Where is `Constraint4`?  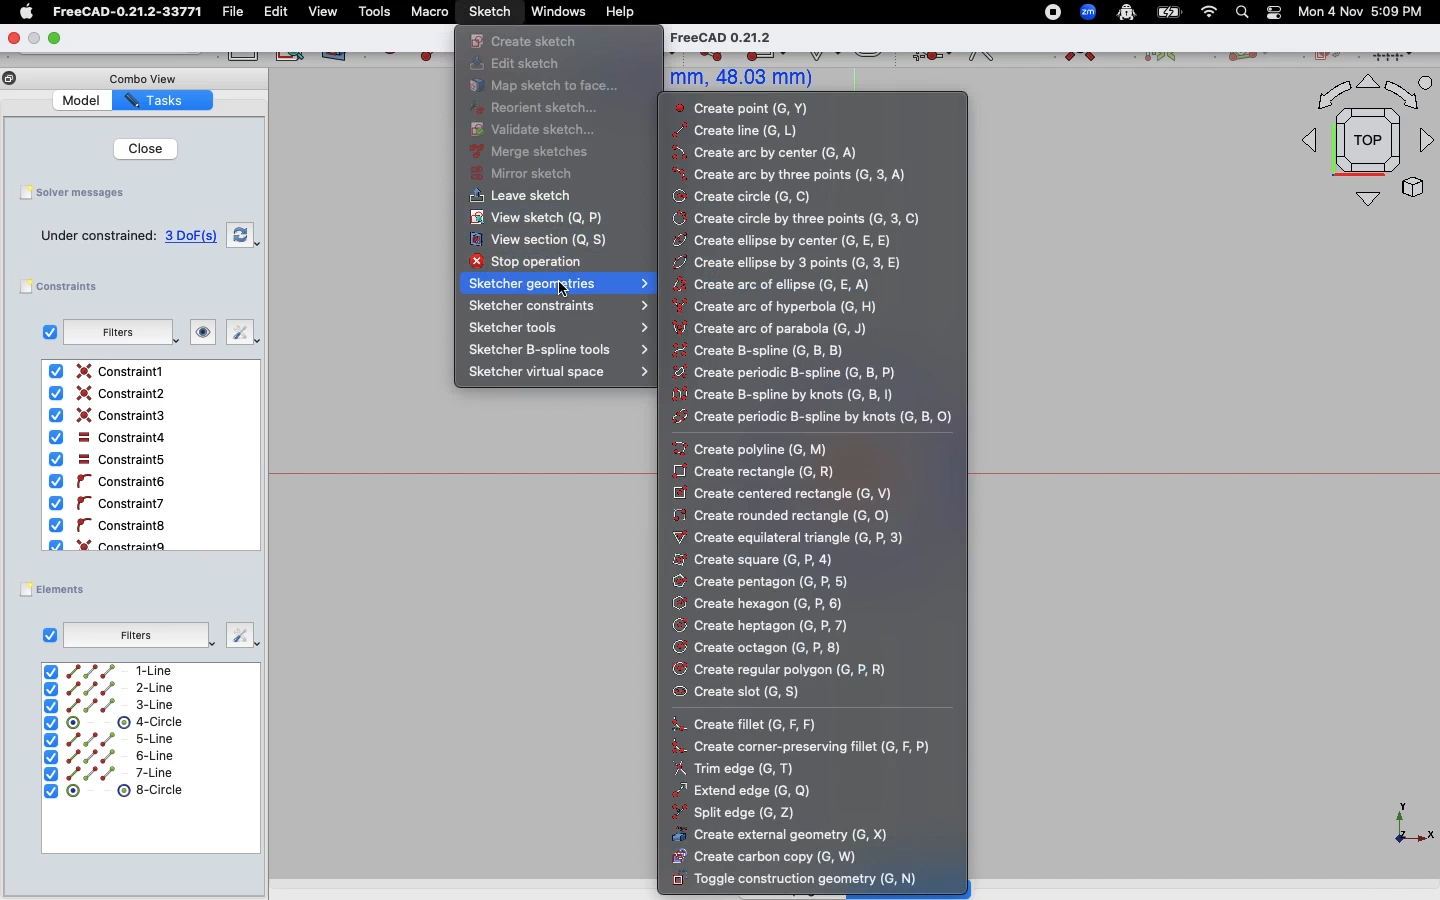 Constraint4 is located at coordinates (105, 438).